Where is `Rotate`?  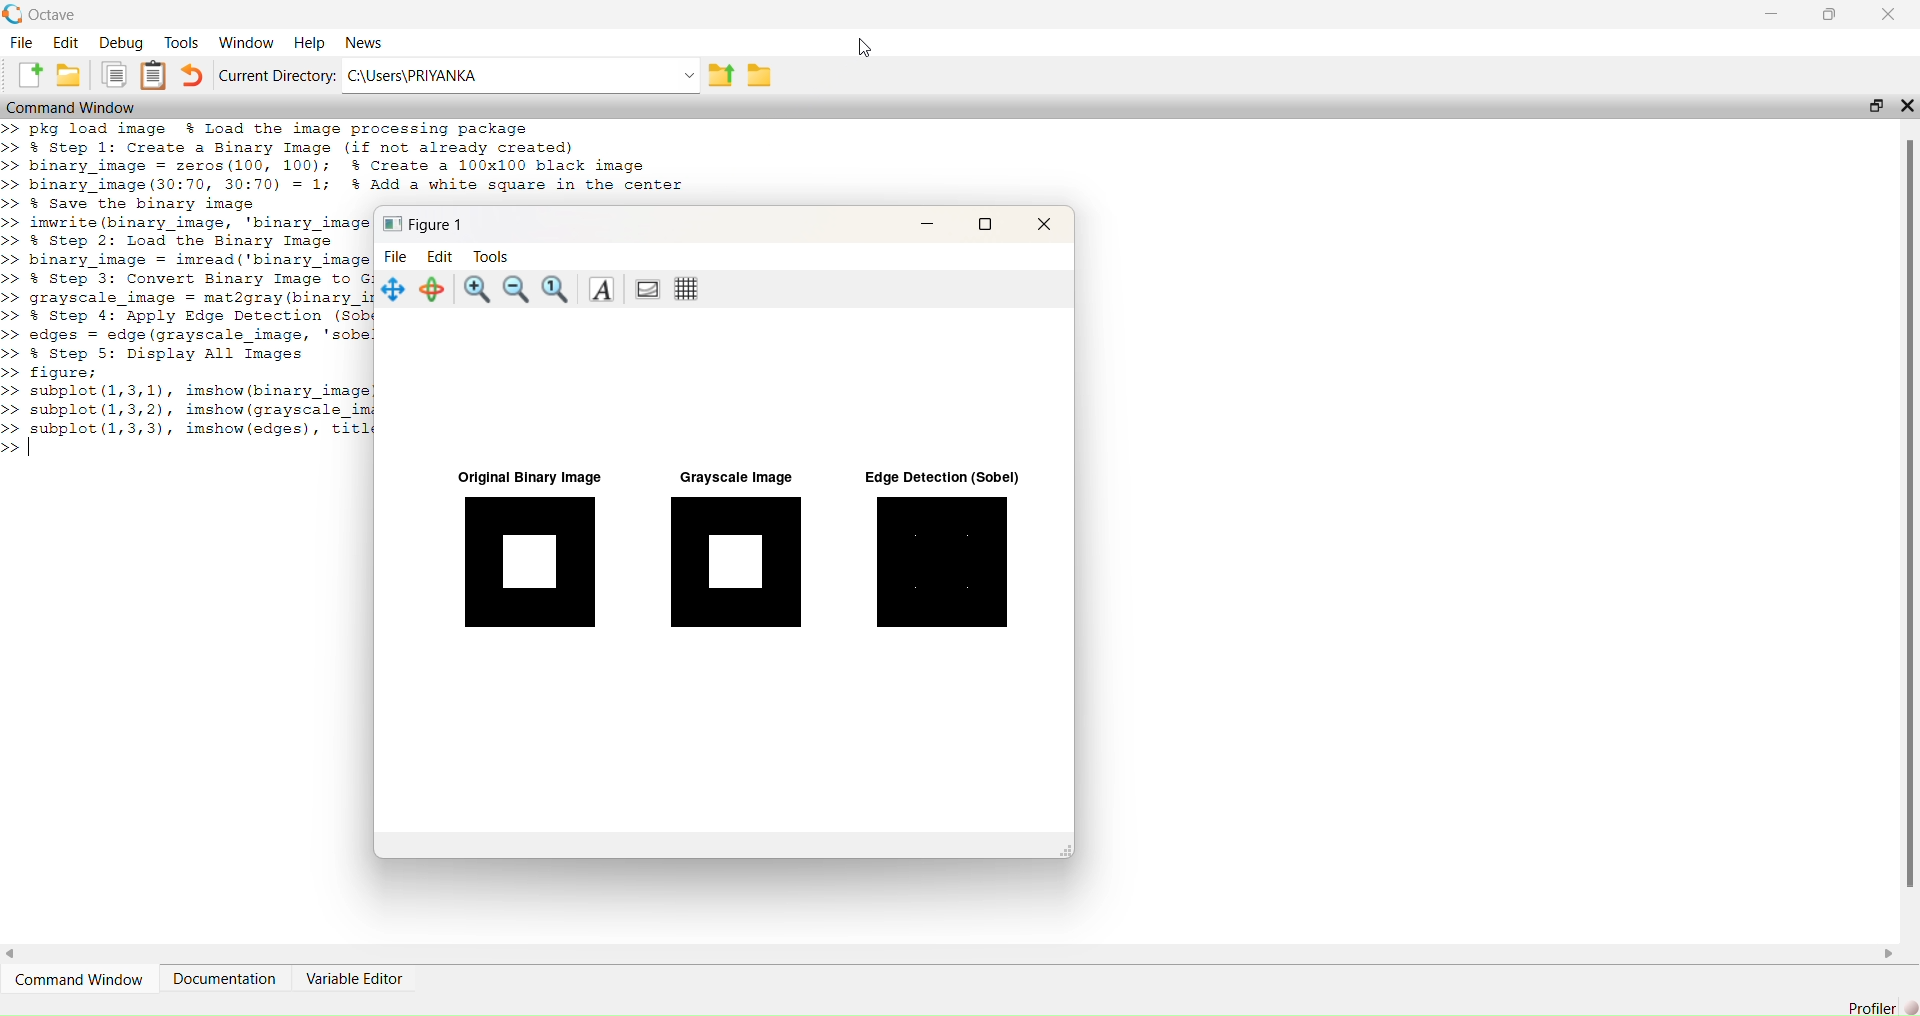
Rotate is located at coordinates (434, 290).